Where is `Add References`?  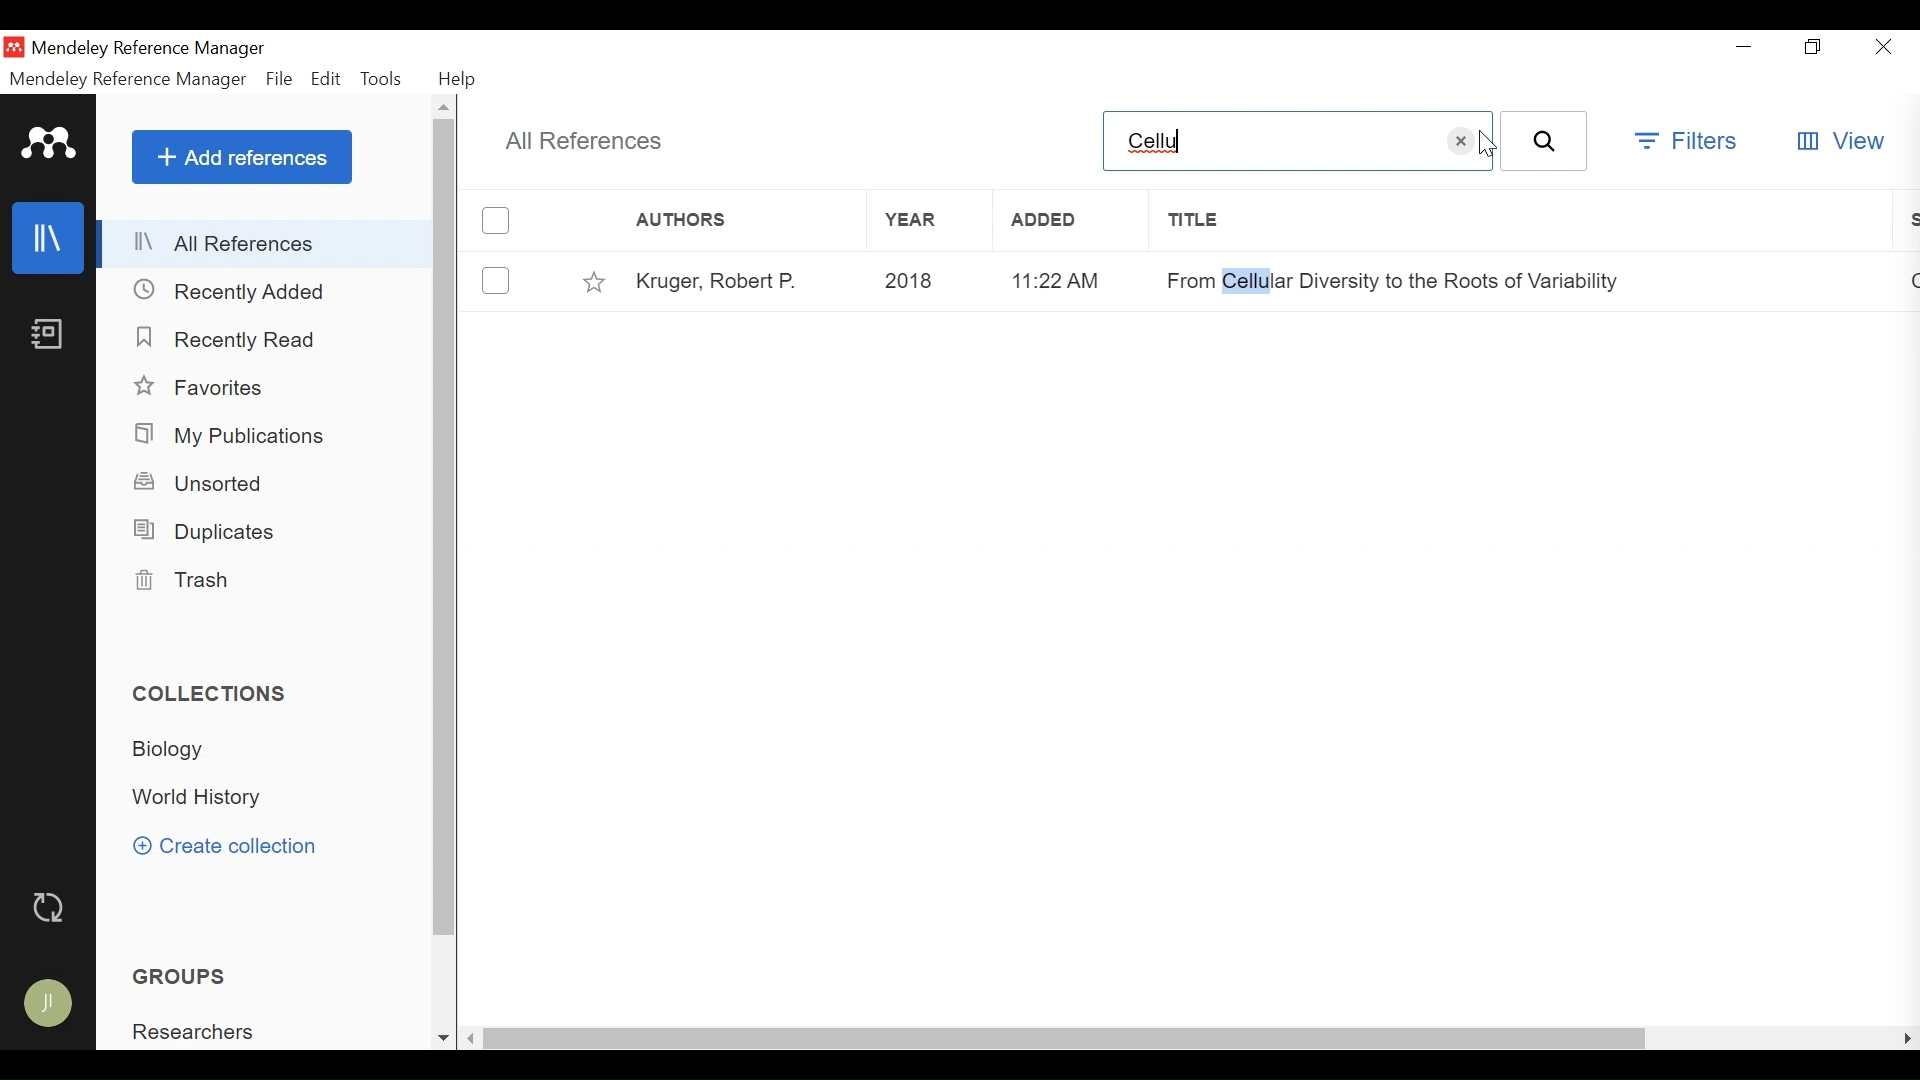 Add References is located at coordinates (242, 156).